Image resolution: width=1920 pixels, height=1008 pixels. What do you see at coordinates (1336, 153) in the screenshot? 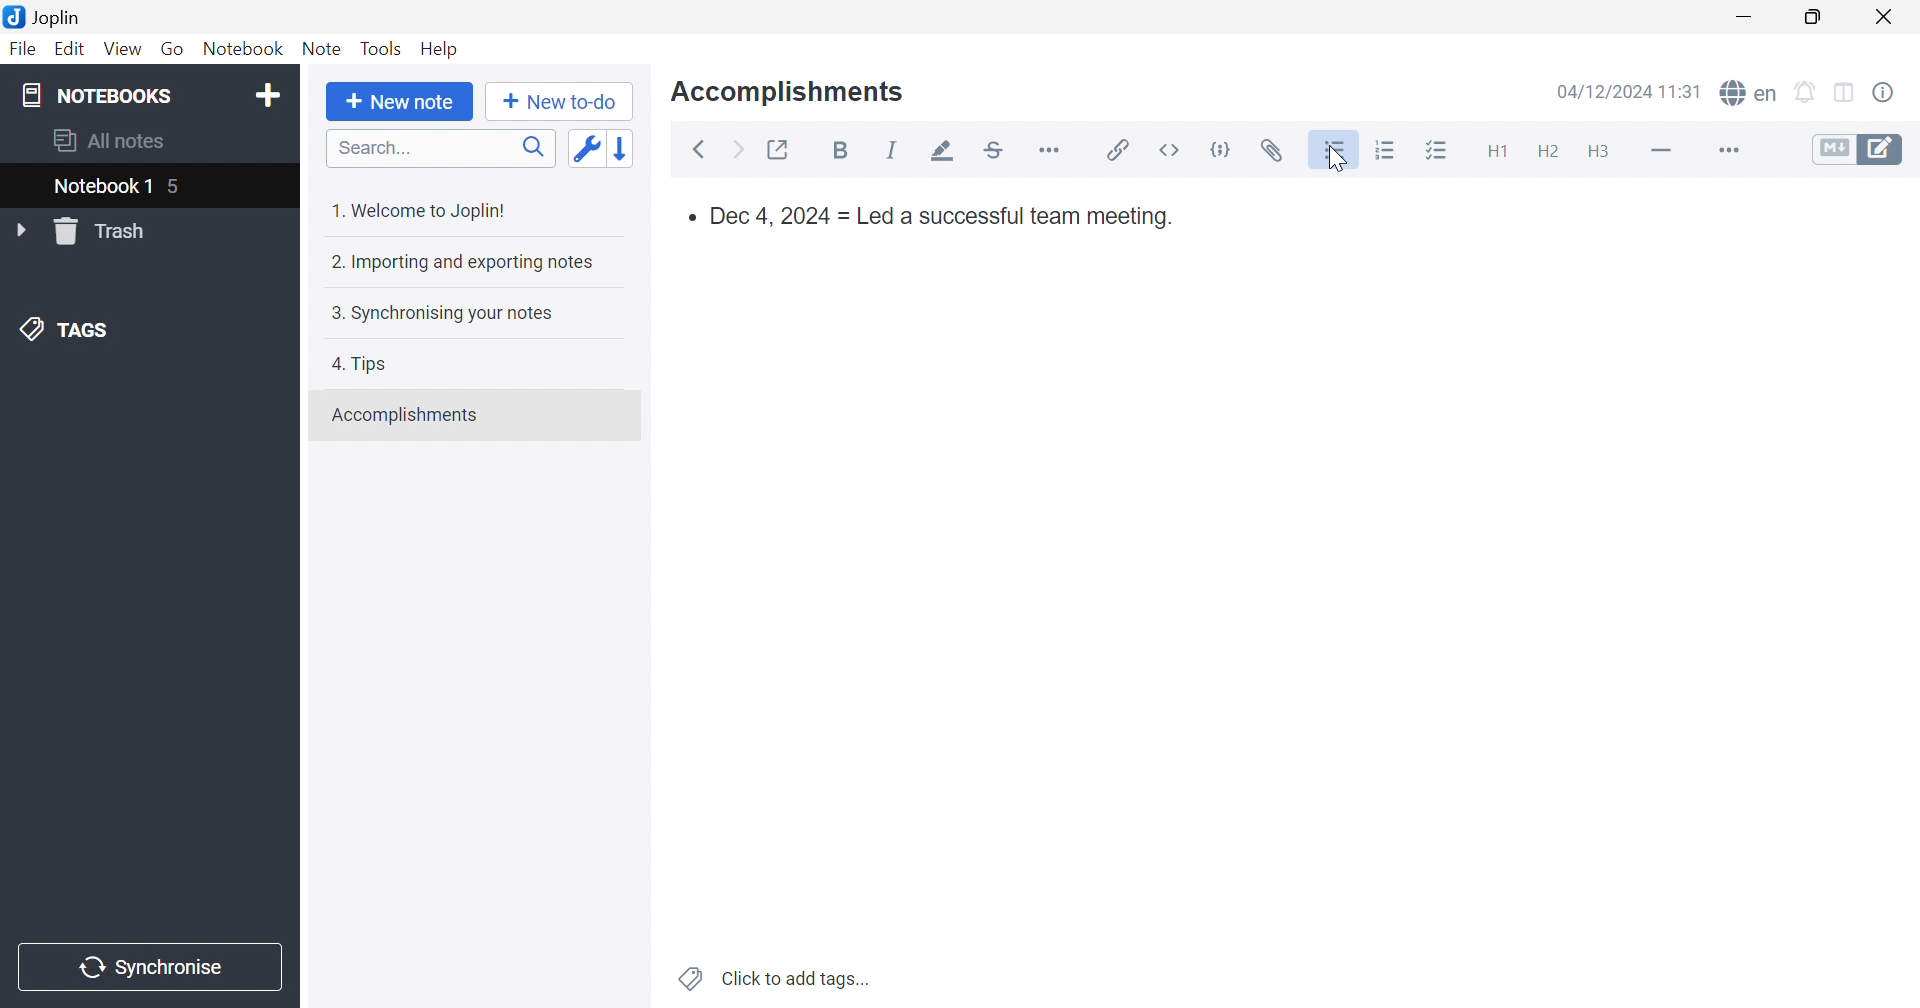
I see `Bulleted list` at bounding box center [1336, 153].